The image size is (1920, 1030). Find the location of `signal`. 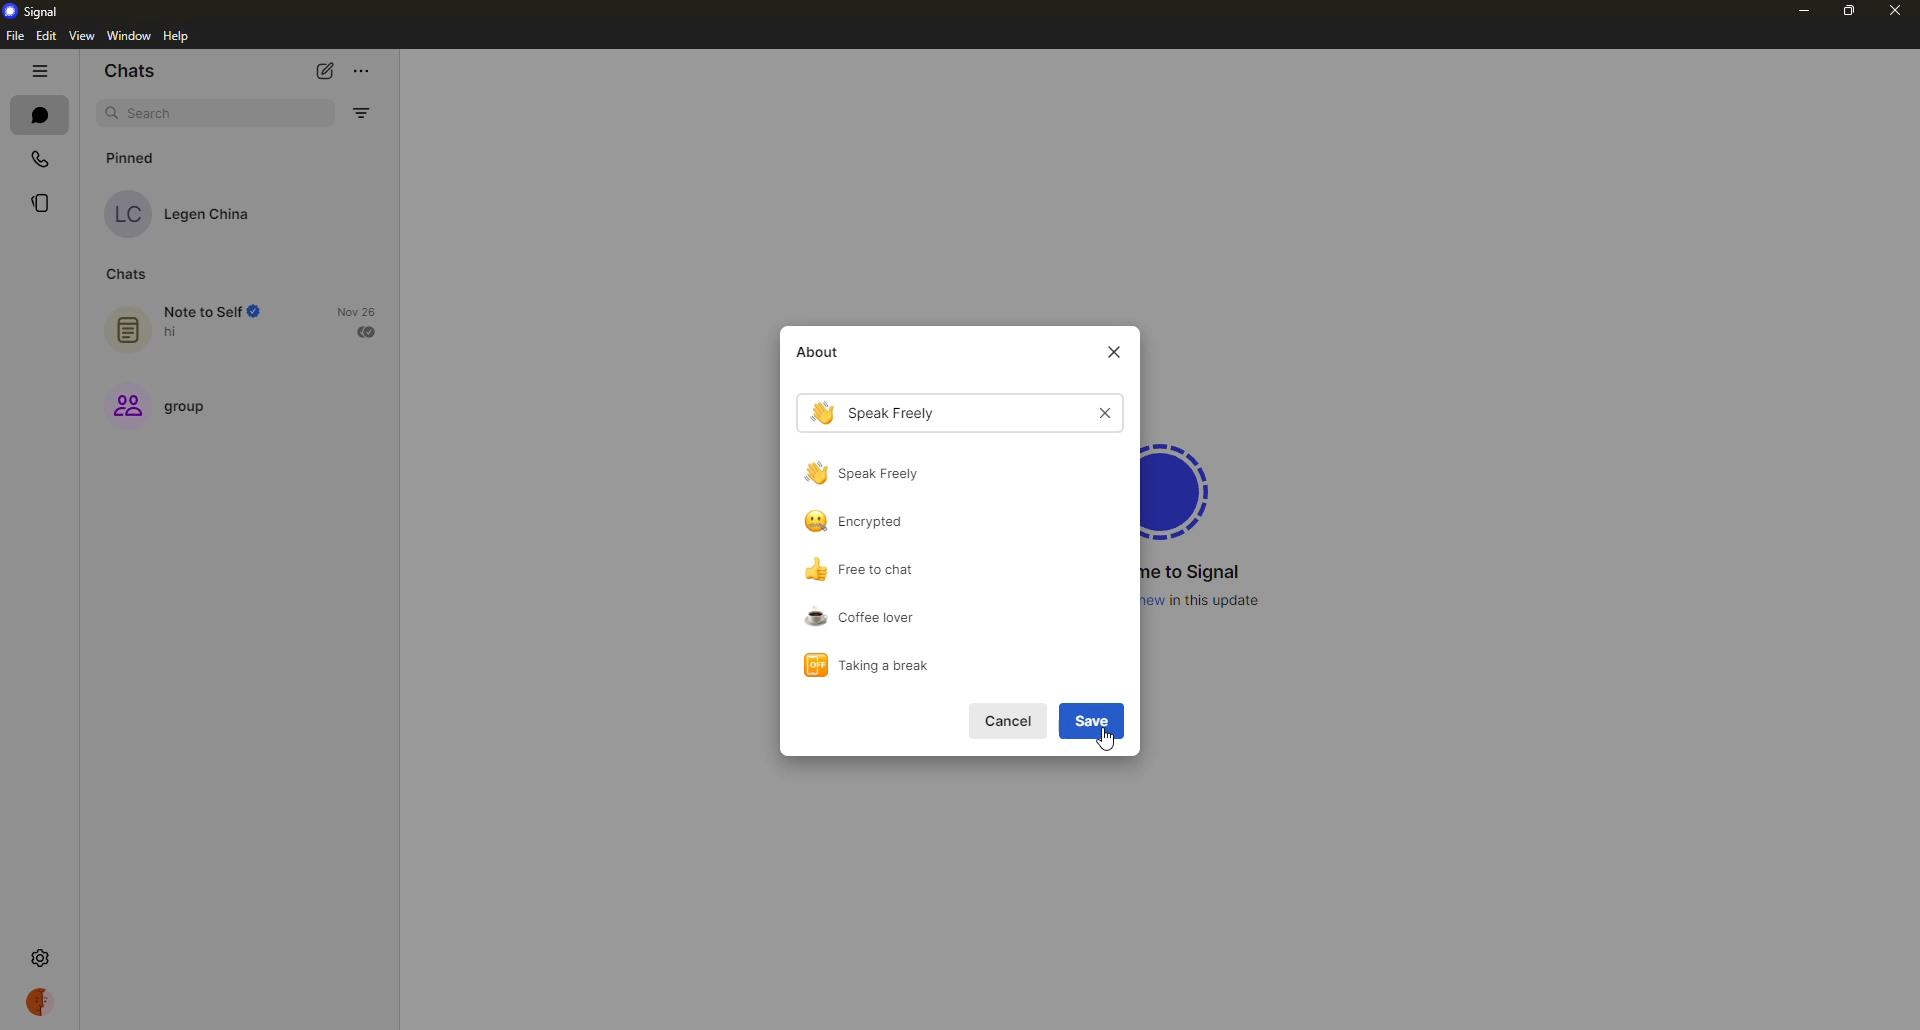

signal is located at coordinates (1186, 486).